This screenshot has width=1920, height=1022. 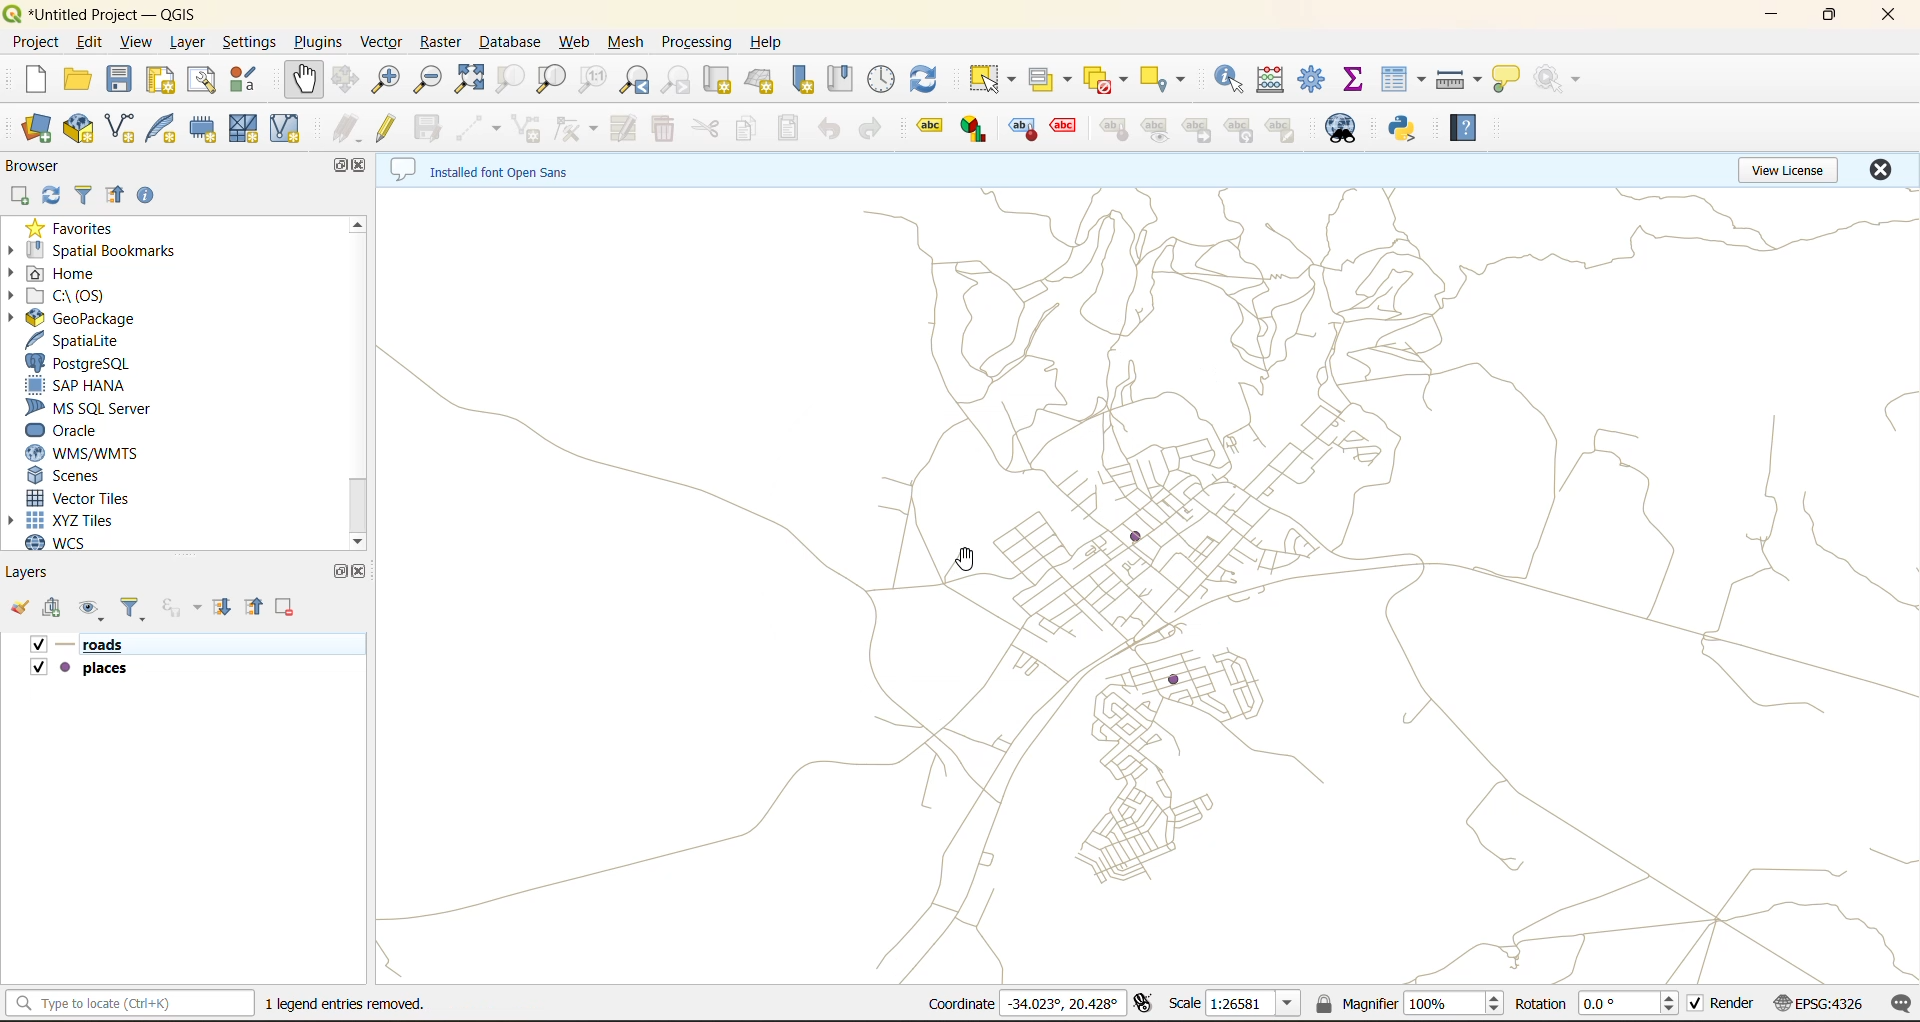 What do you see at coordinates (379, 42) in the screenshot?
I see `vector` at bounding box center [379, 42].